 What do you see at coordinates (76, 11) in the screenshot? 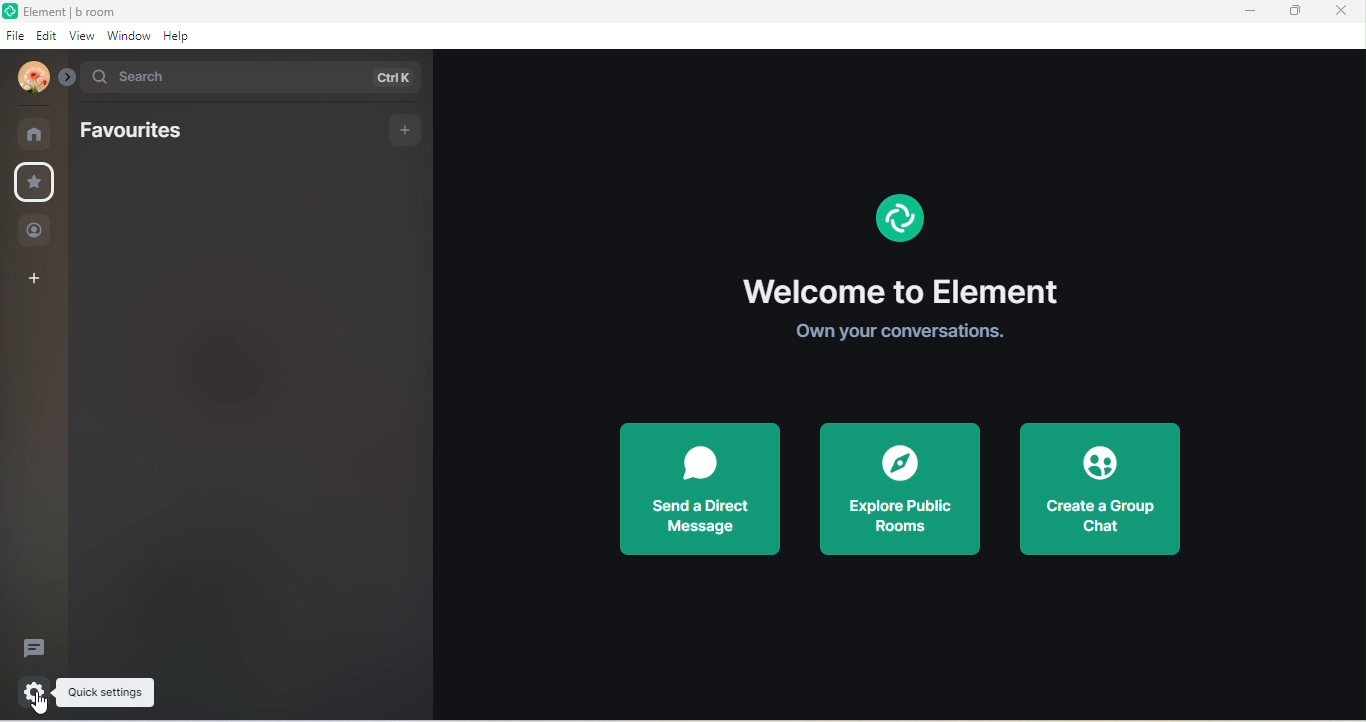
I see `element b room` at bounding box center [76, 11].